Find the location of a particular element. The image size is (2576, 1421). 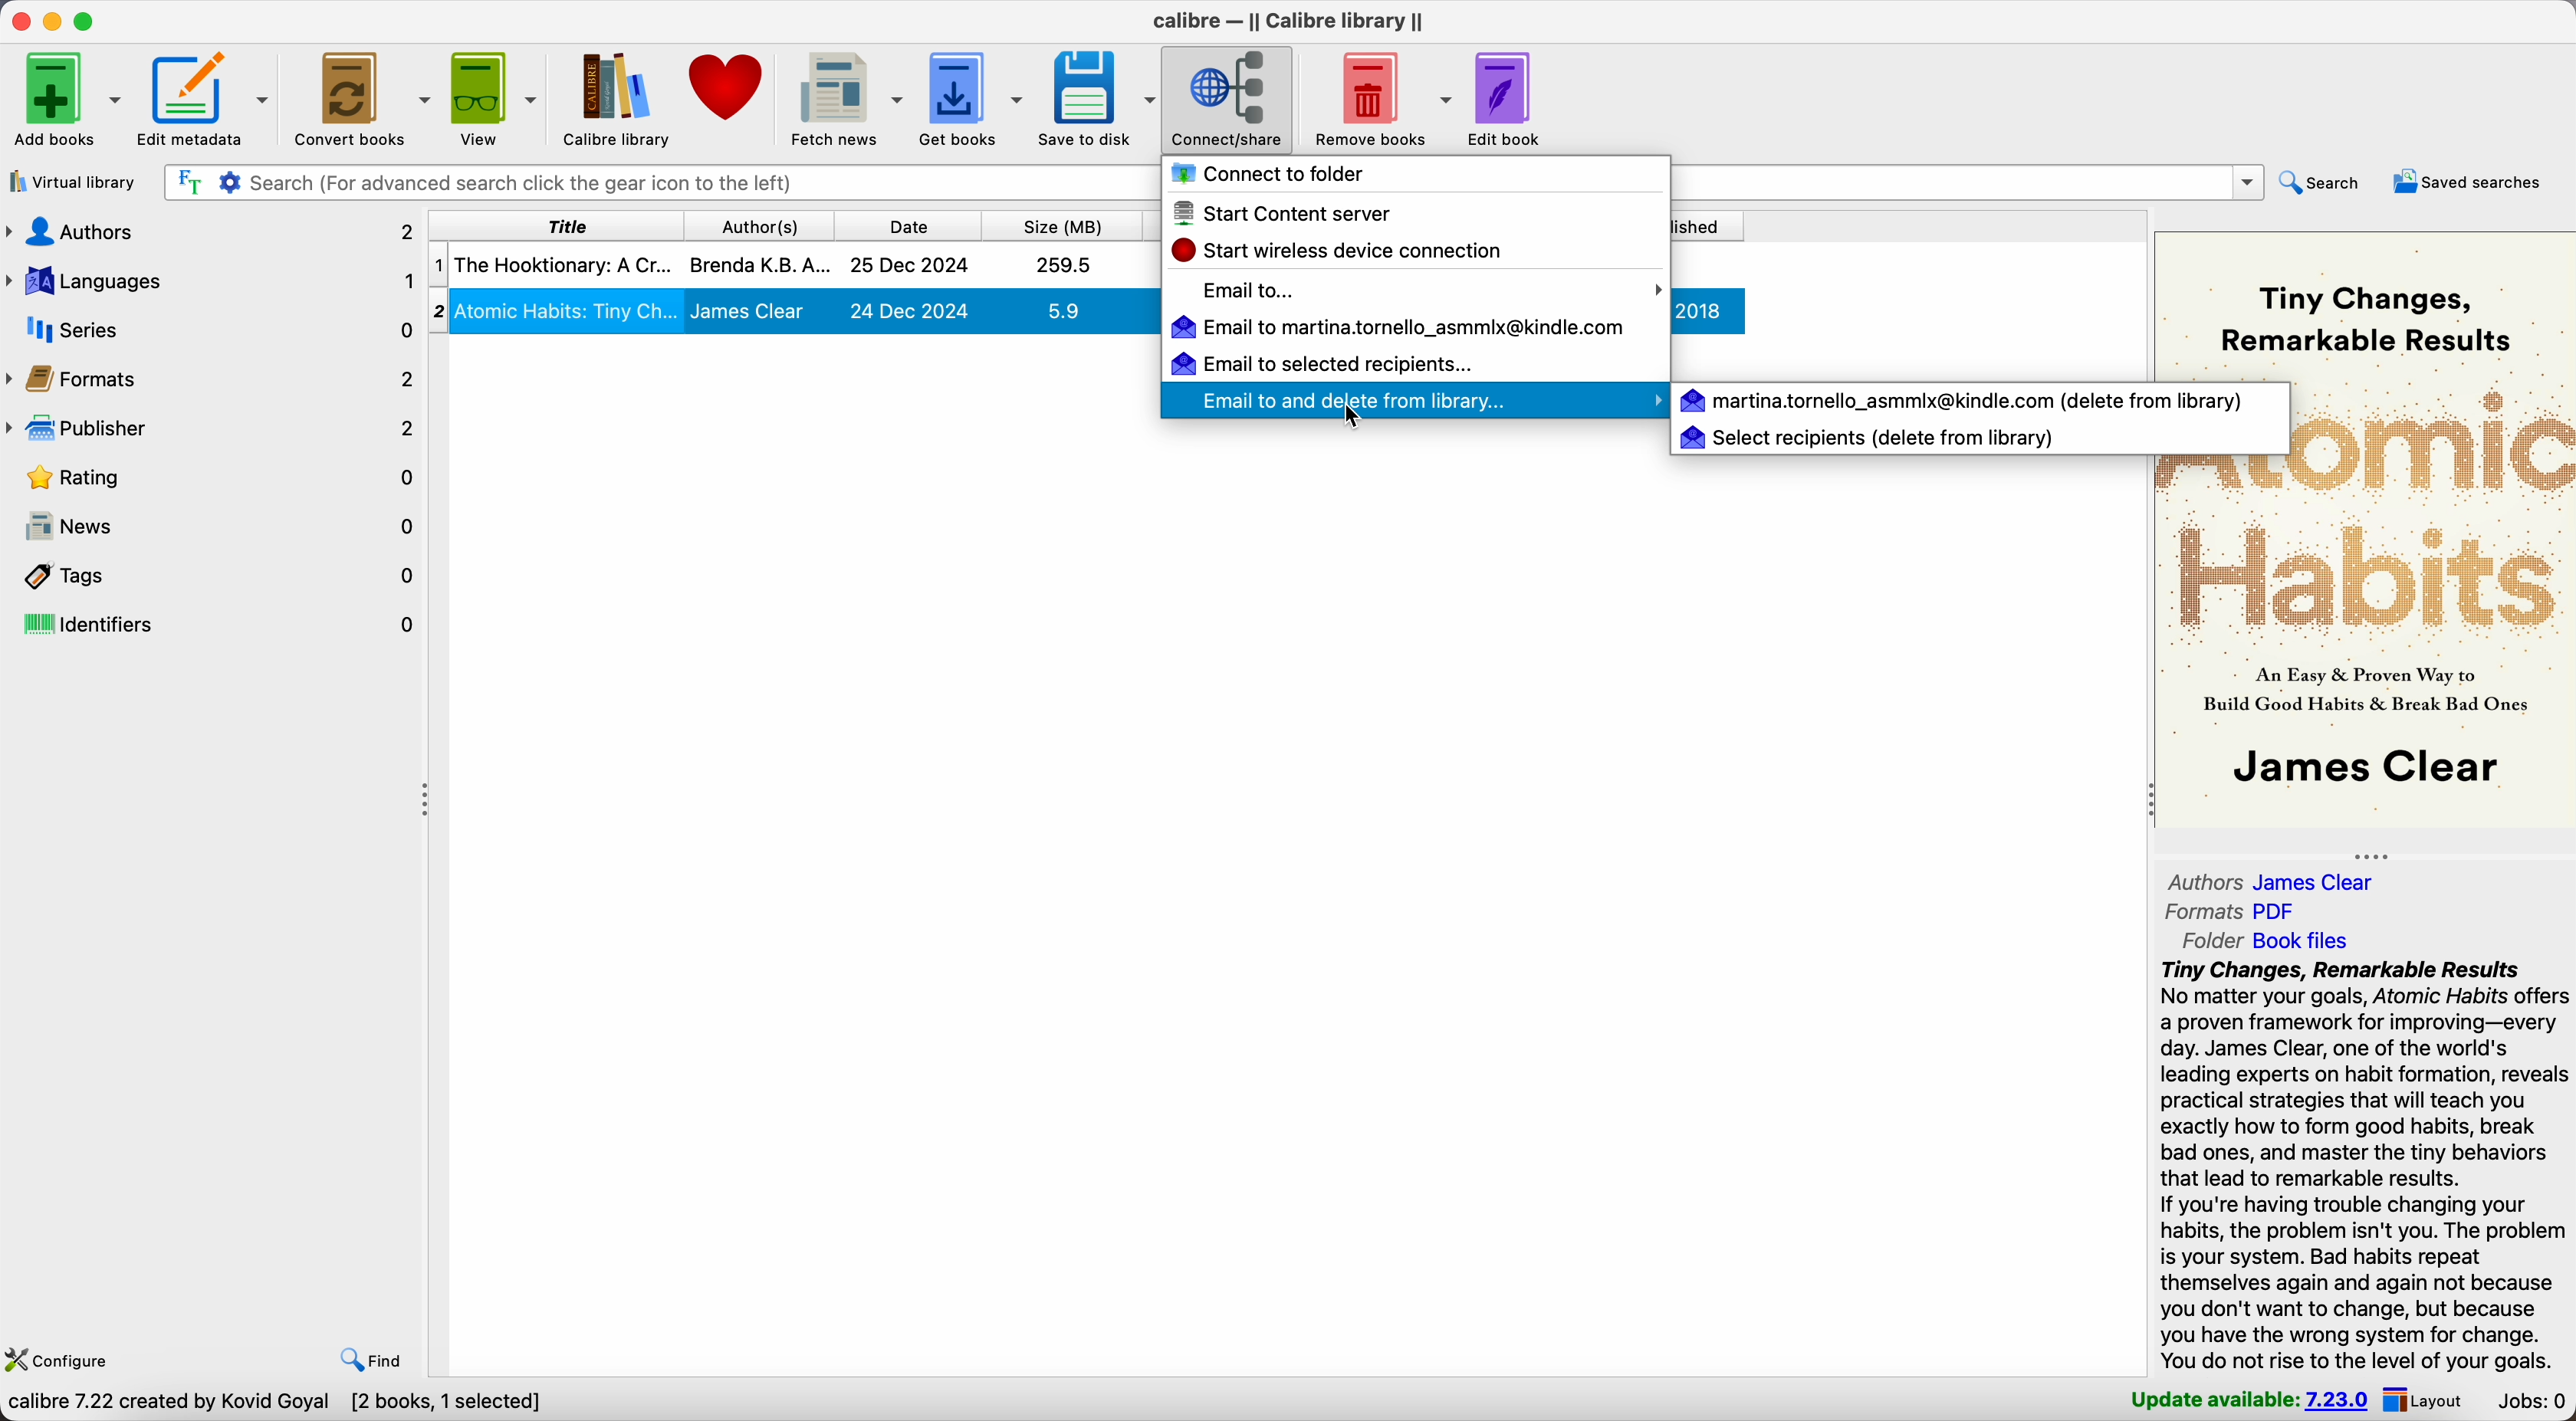

series is located at coordinates (211, 330).